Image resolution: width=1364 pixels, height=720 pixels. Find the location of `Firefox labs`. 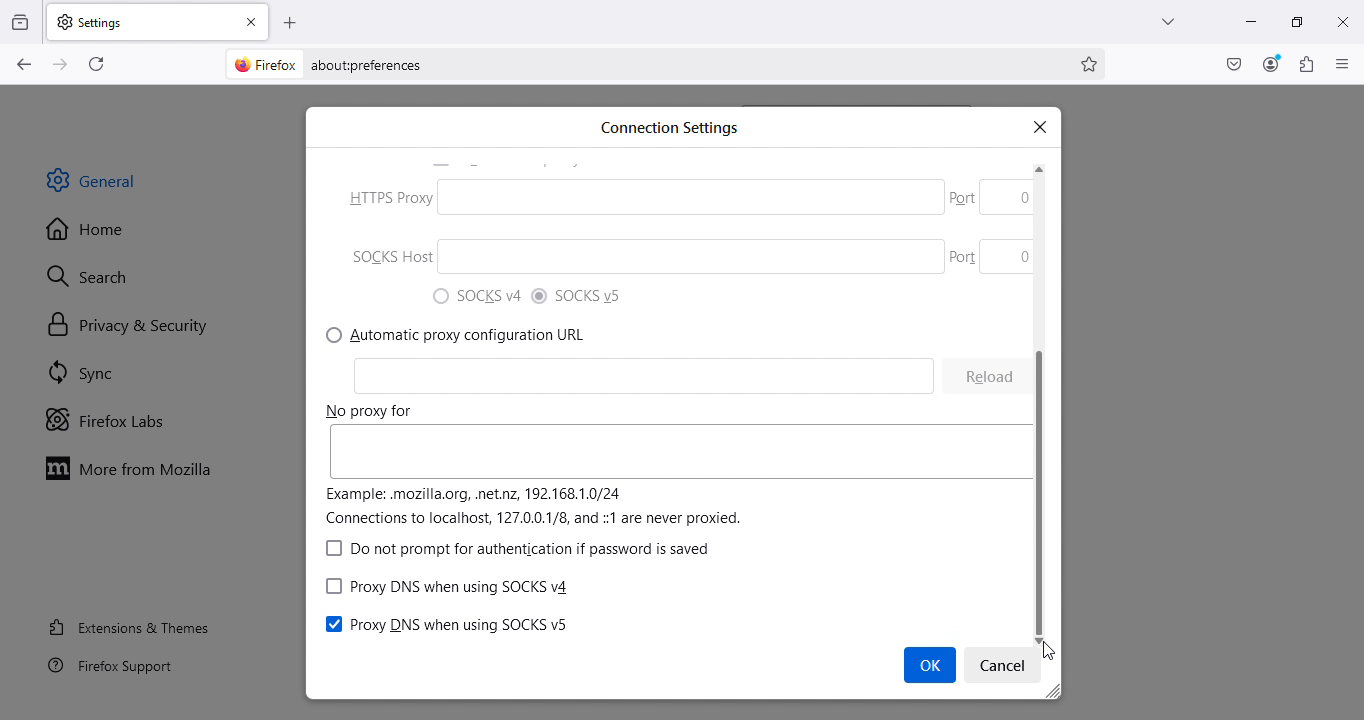

Firefox labs is located at coordinates (108, 421).